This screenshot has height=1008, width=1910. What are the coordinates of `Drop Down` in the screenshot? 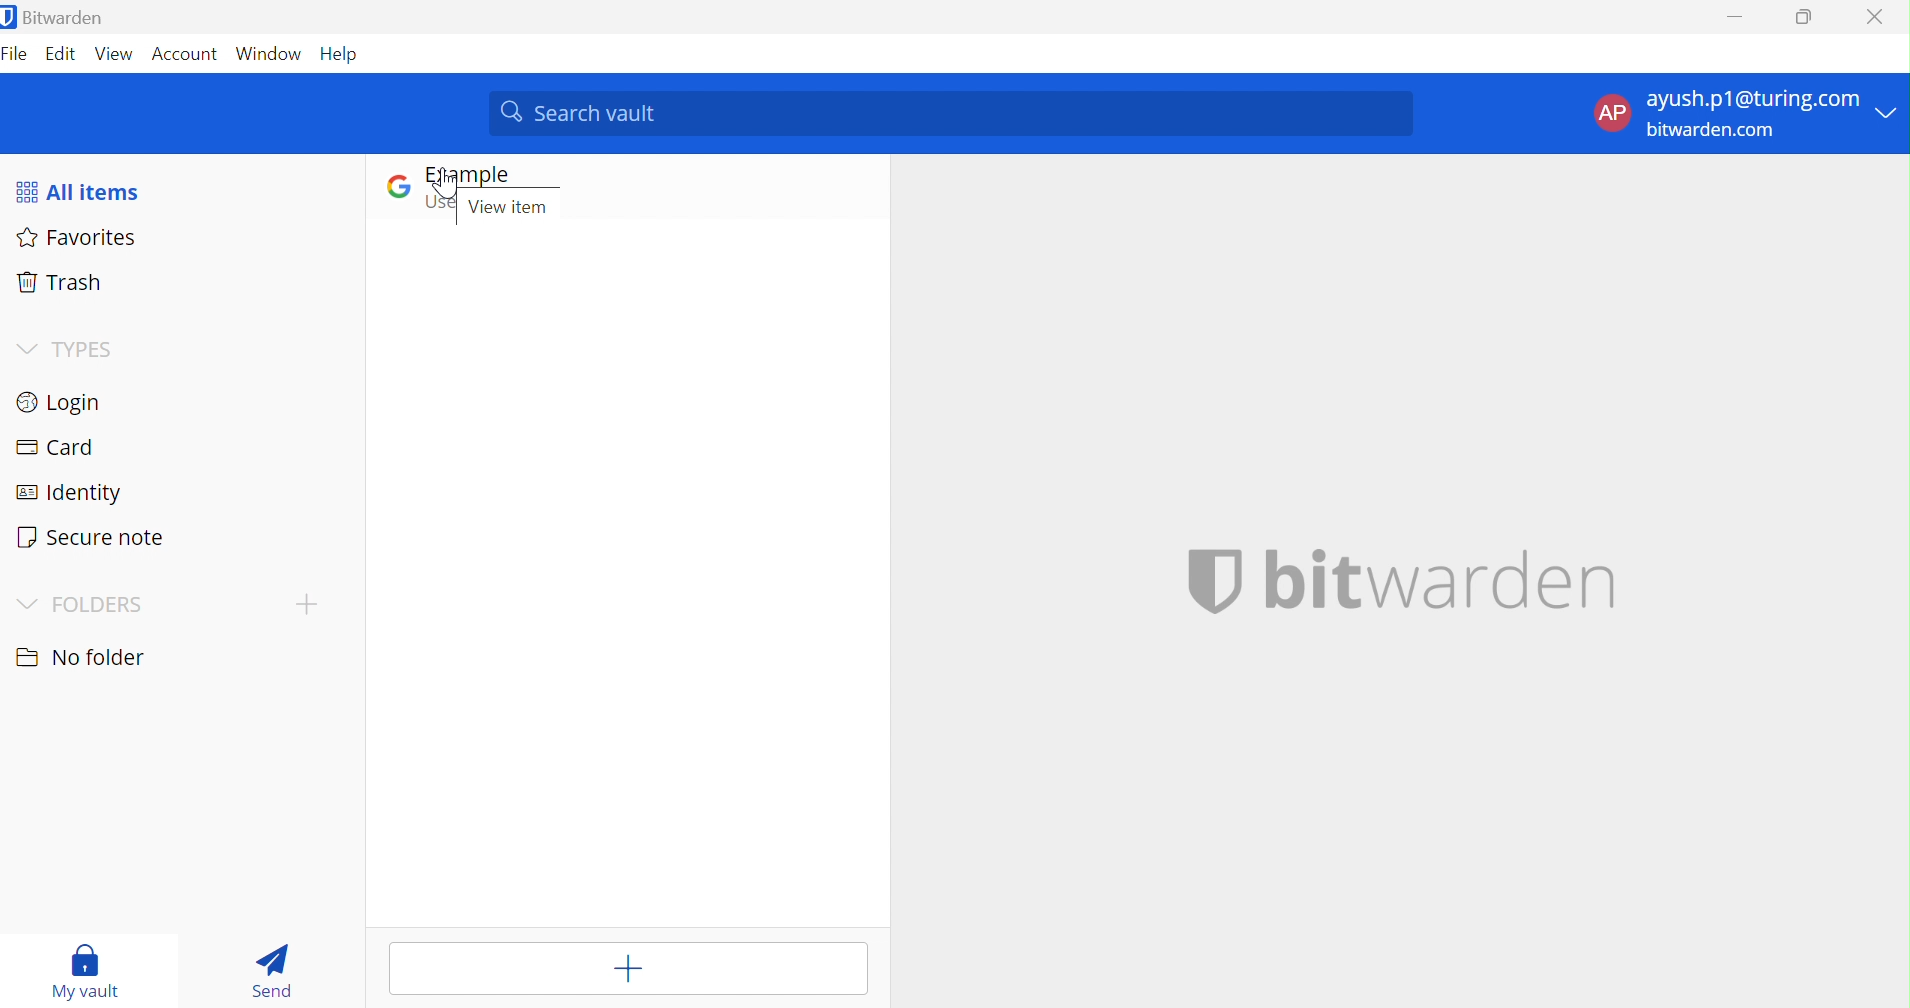 It's located at (23, 600).